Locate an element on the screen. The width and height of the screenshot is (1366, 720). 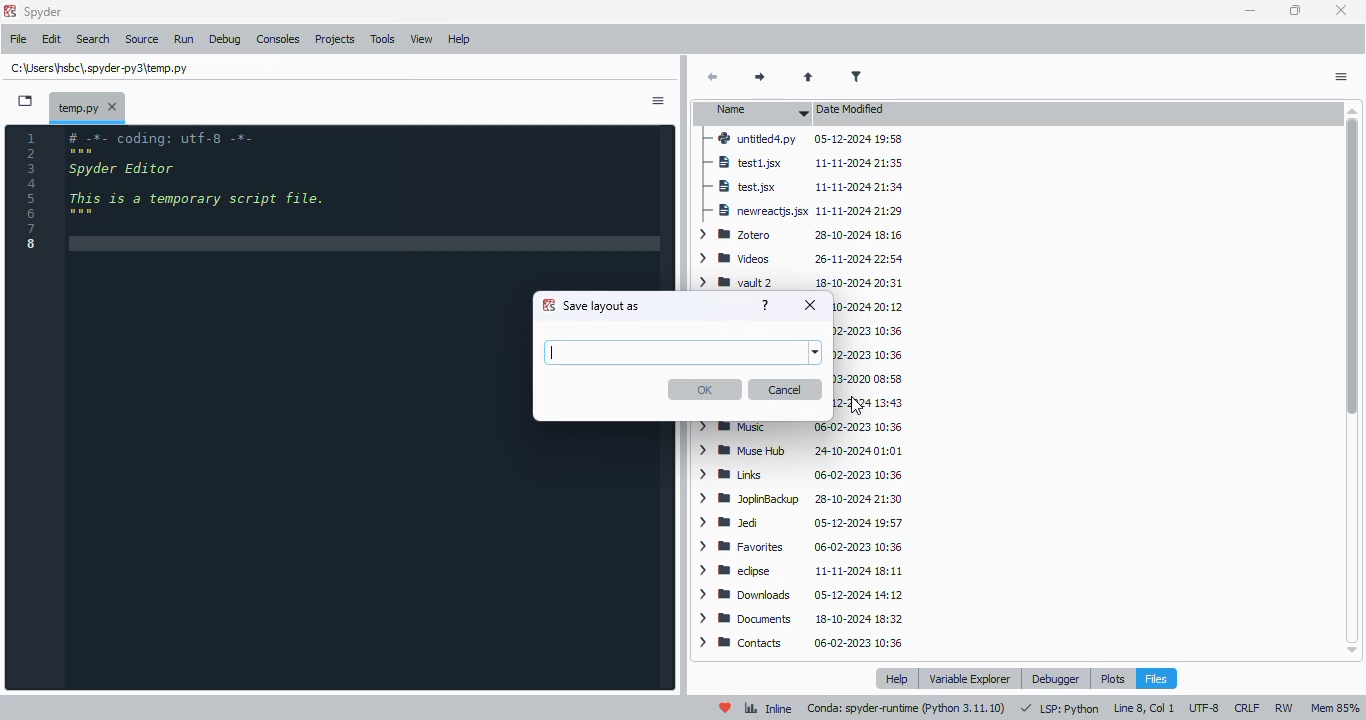
source is located at coordinates (143, 40).